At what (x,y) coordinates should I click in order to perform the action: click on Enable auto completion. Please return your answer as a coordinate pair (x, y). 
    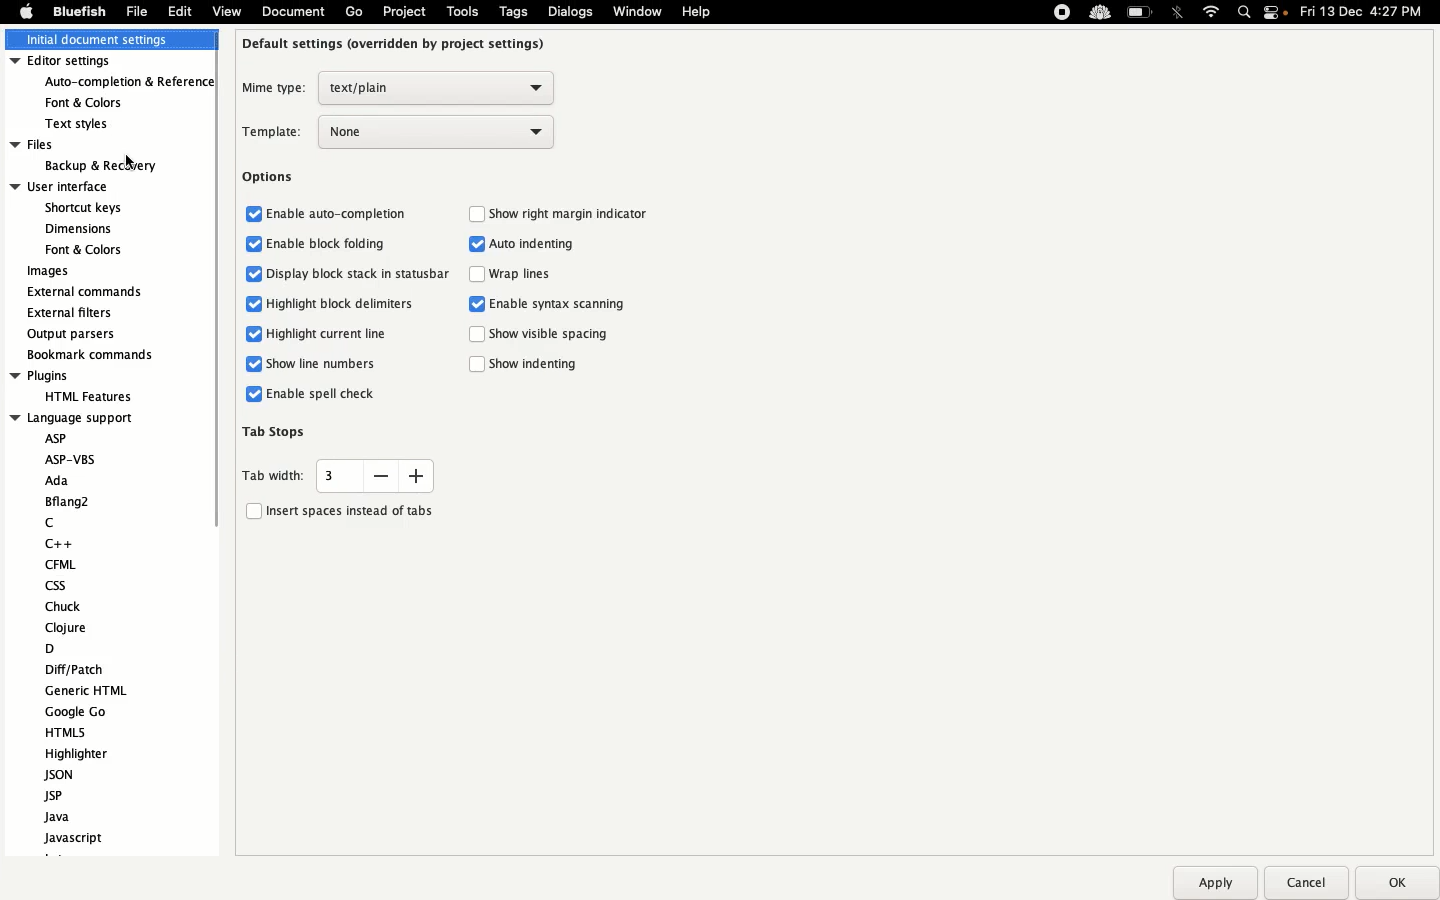
    Looking at the image, I should click on (327, 213).